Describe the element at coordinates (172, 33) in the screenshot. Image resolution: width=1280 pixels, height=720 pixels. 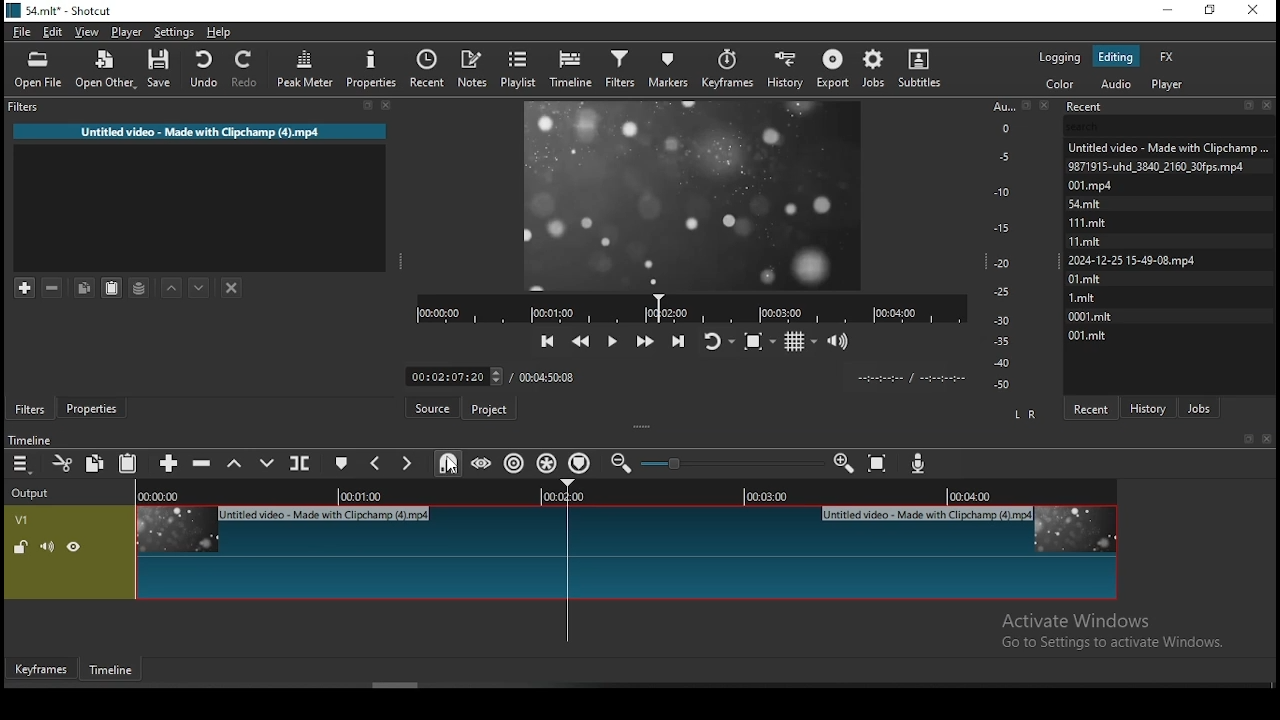
I see `settings` at that location.